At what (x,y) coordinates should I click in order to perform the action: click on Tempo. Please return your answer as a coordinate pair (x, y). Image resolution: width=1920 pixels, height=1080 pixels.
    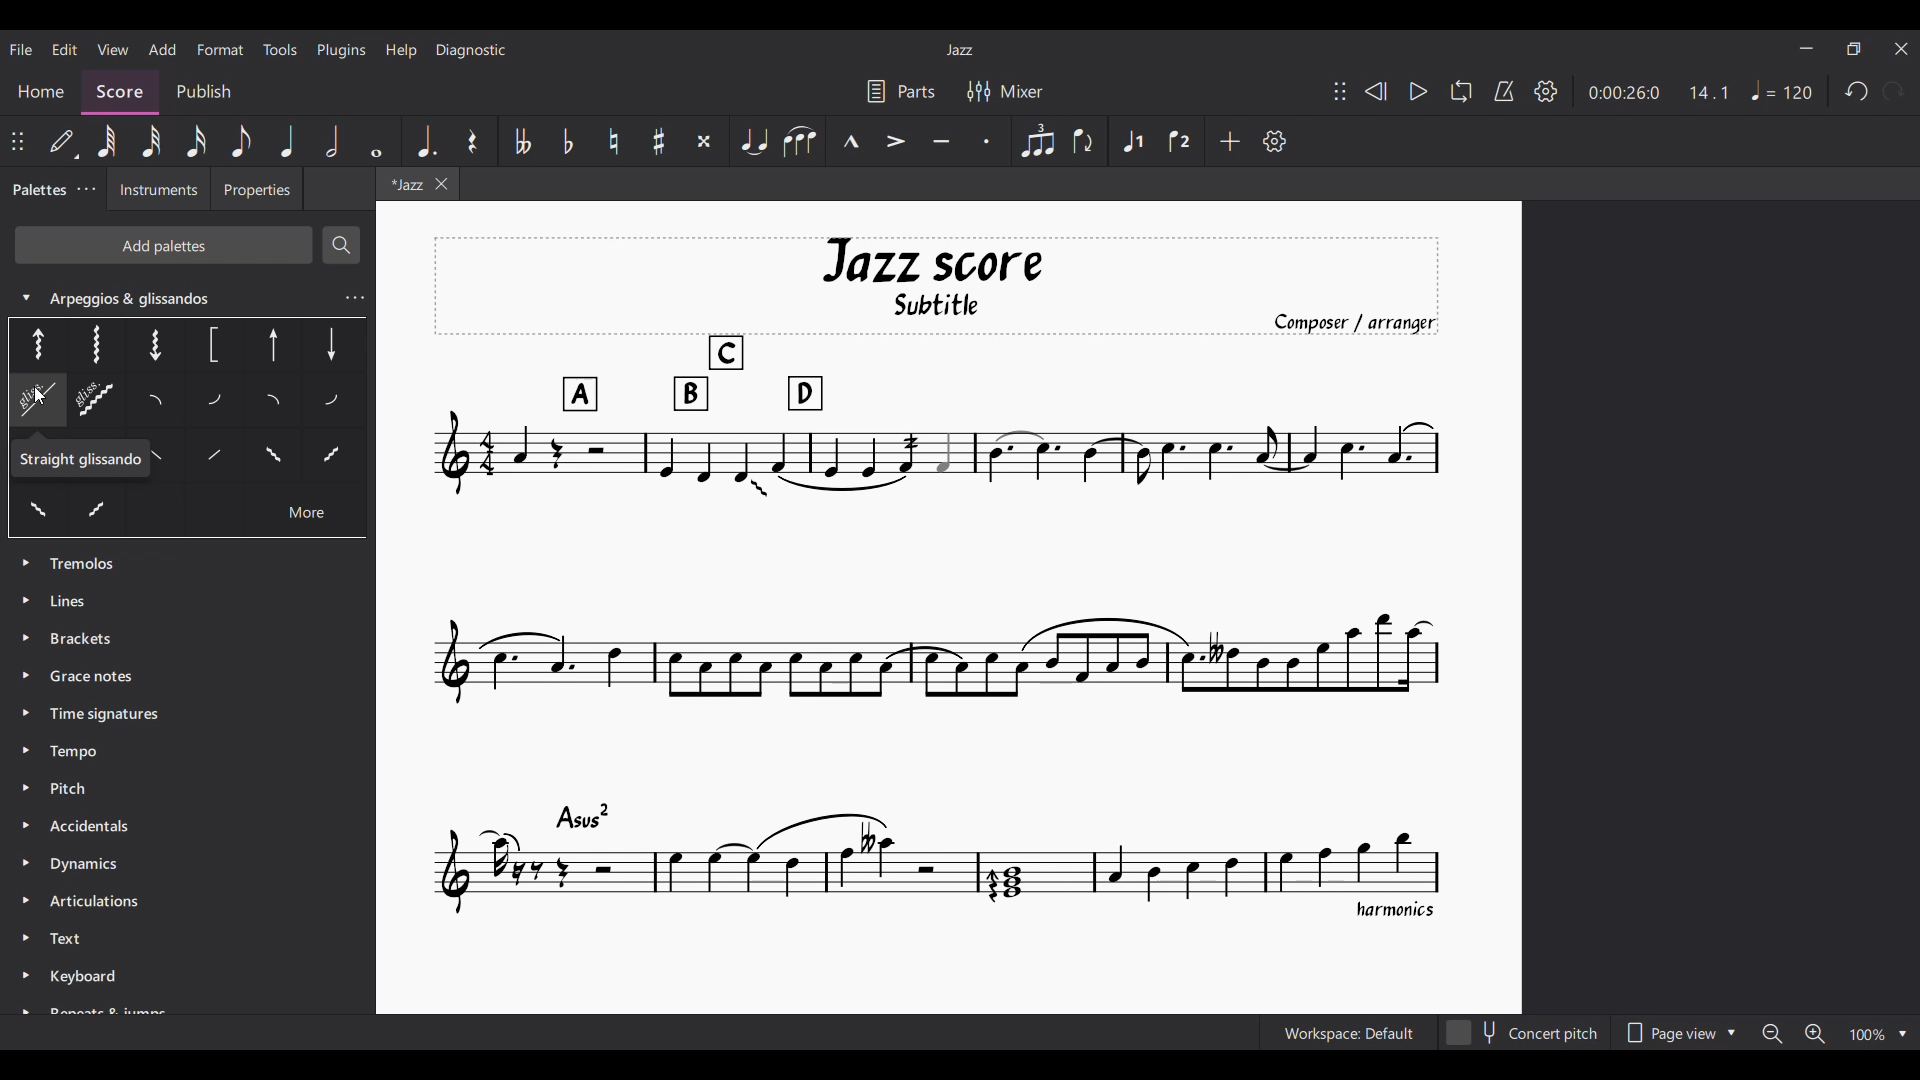
    Looking at the image, I should click on (1782, 90).